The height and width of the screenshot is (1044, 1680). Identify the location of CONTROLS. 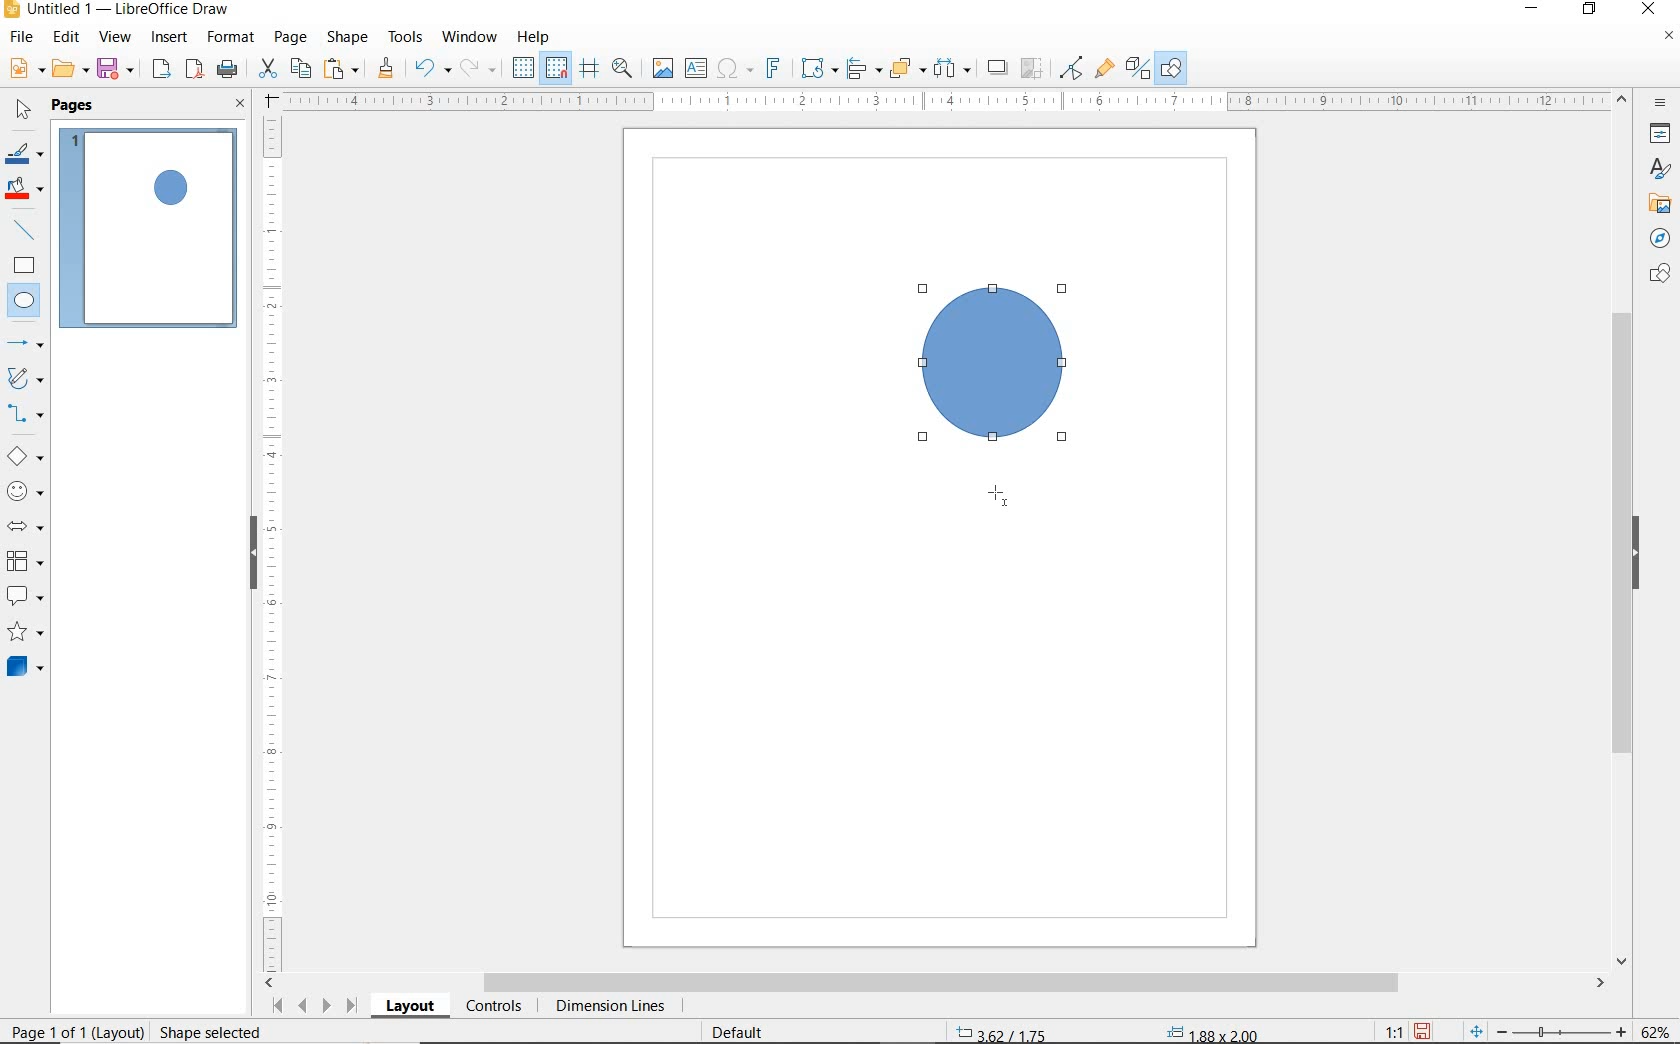
(496, 1008).